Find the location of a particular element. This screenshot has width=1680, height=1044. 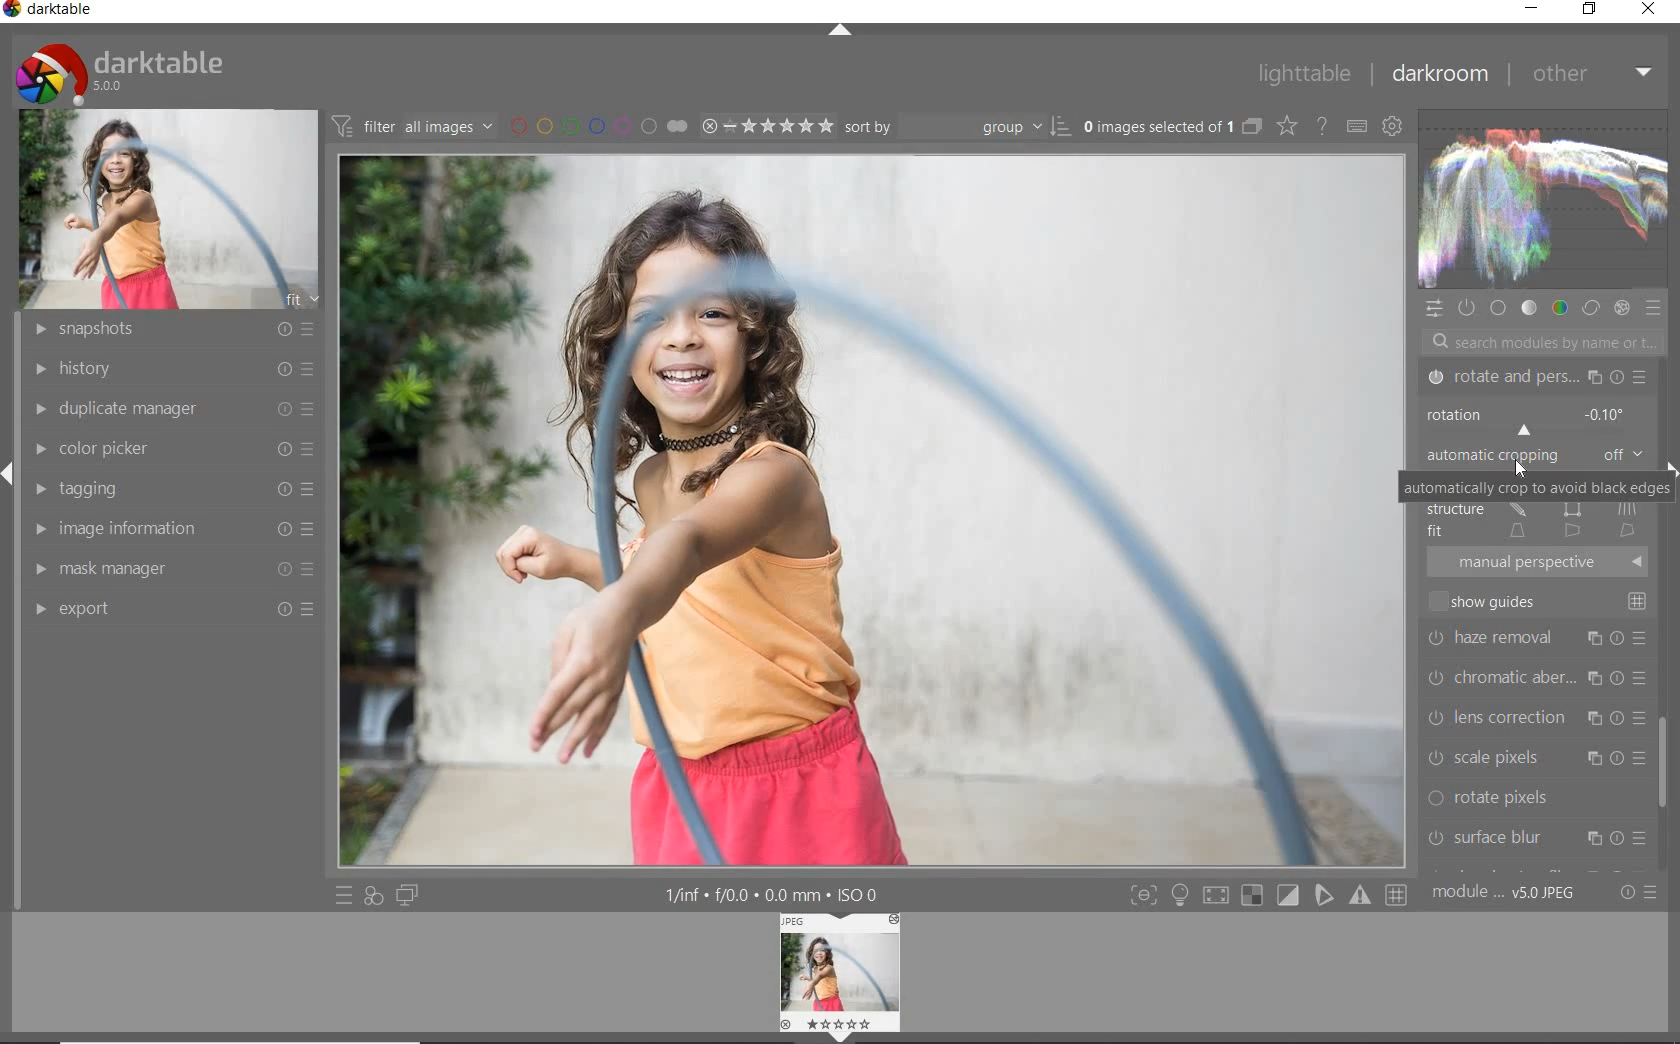

selected image is located at coordinates (872, 509).